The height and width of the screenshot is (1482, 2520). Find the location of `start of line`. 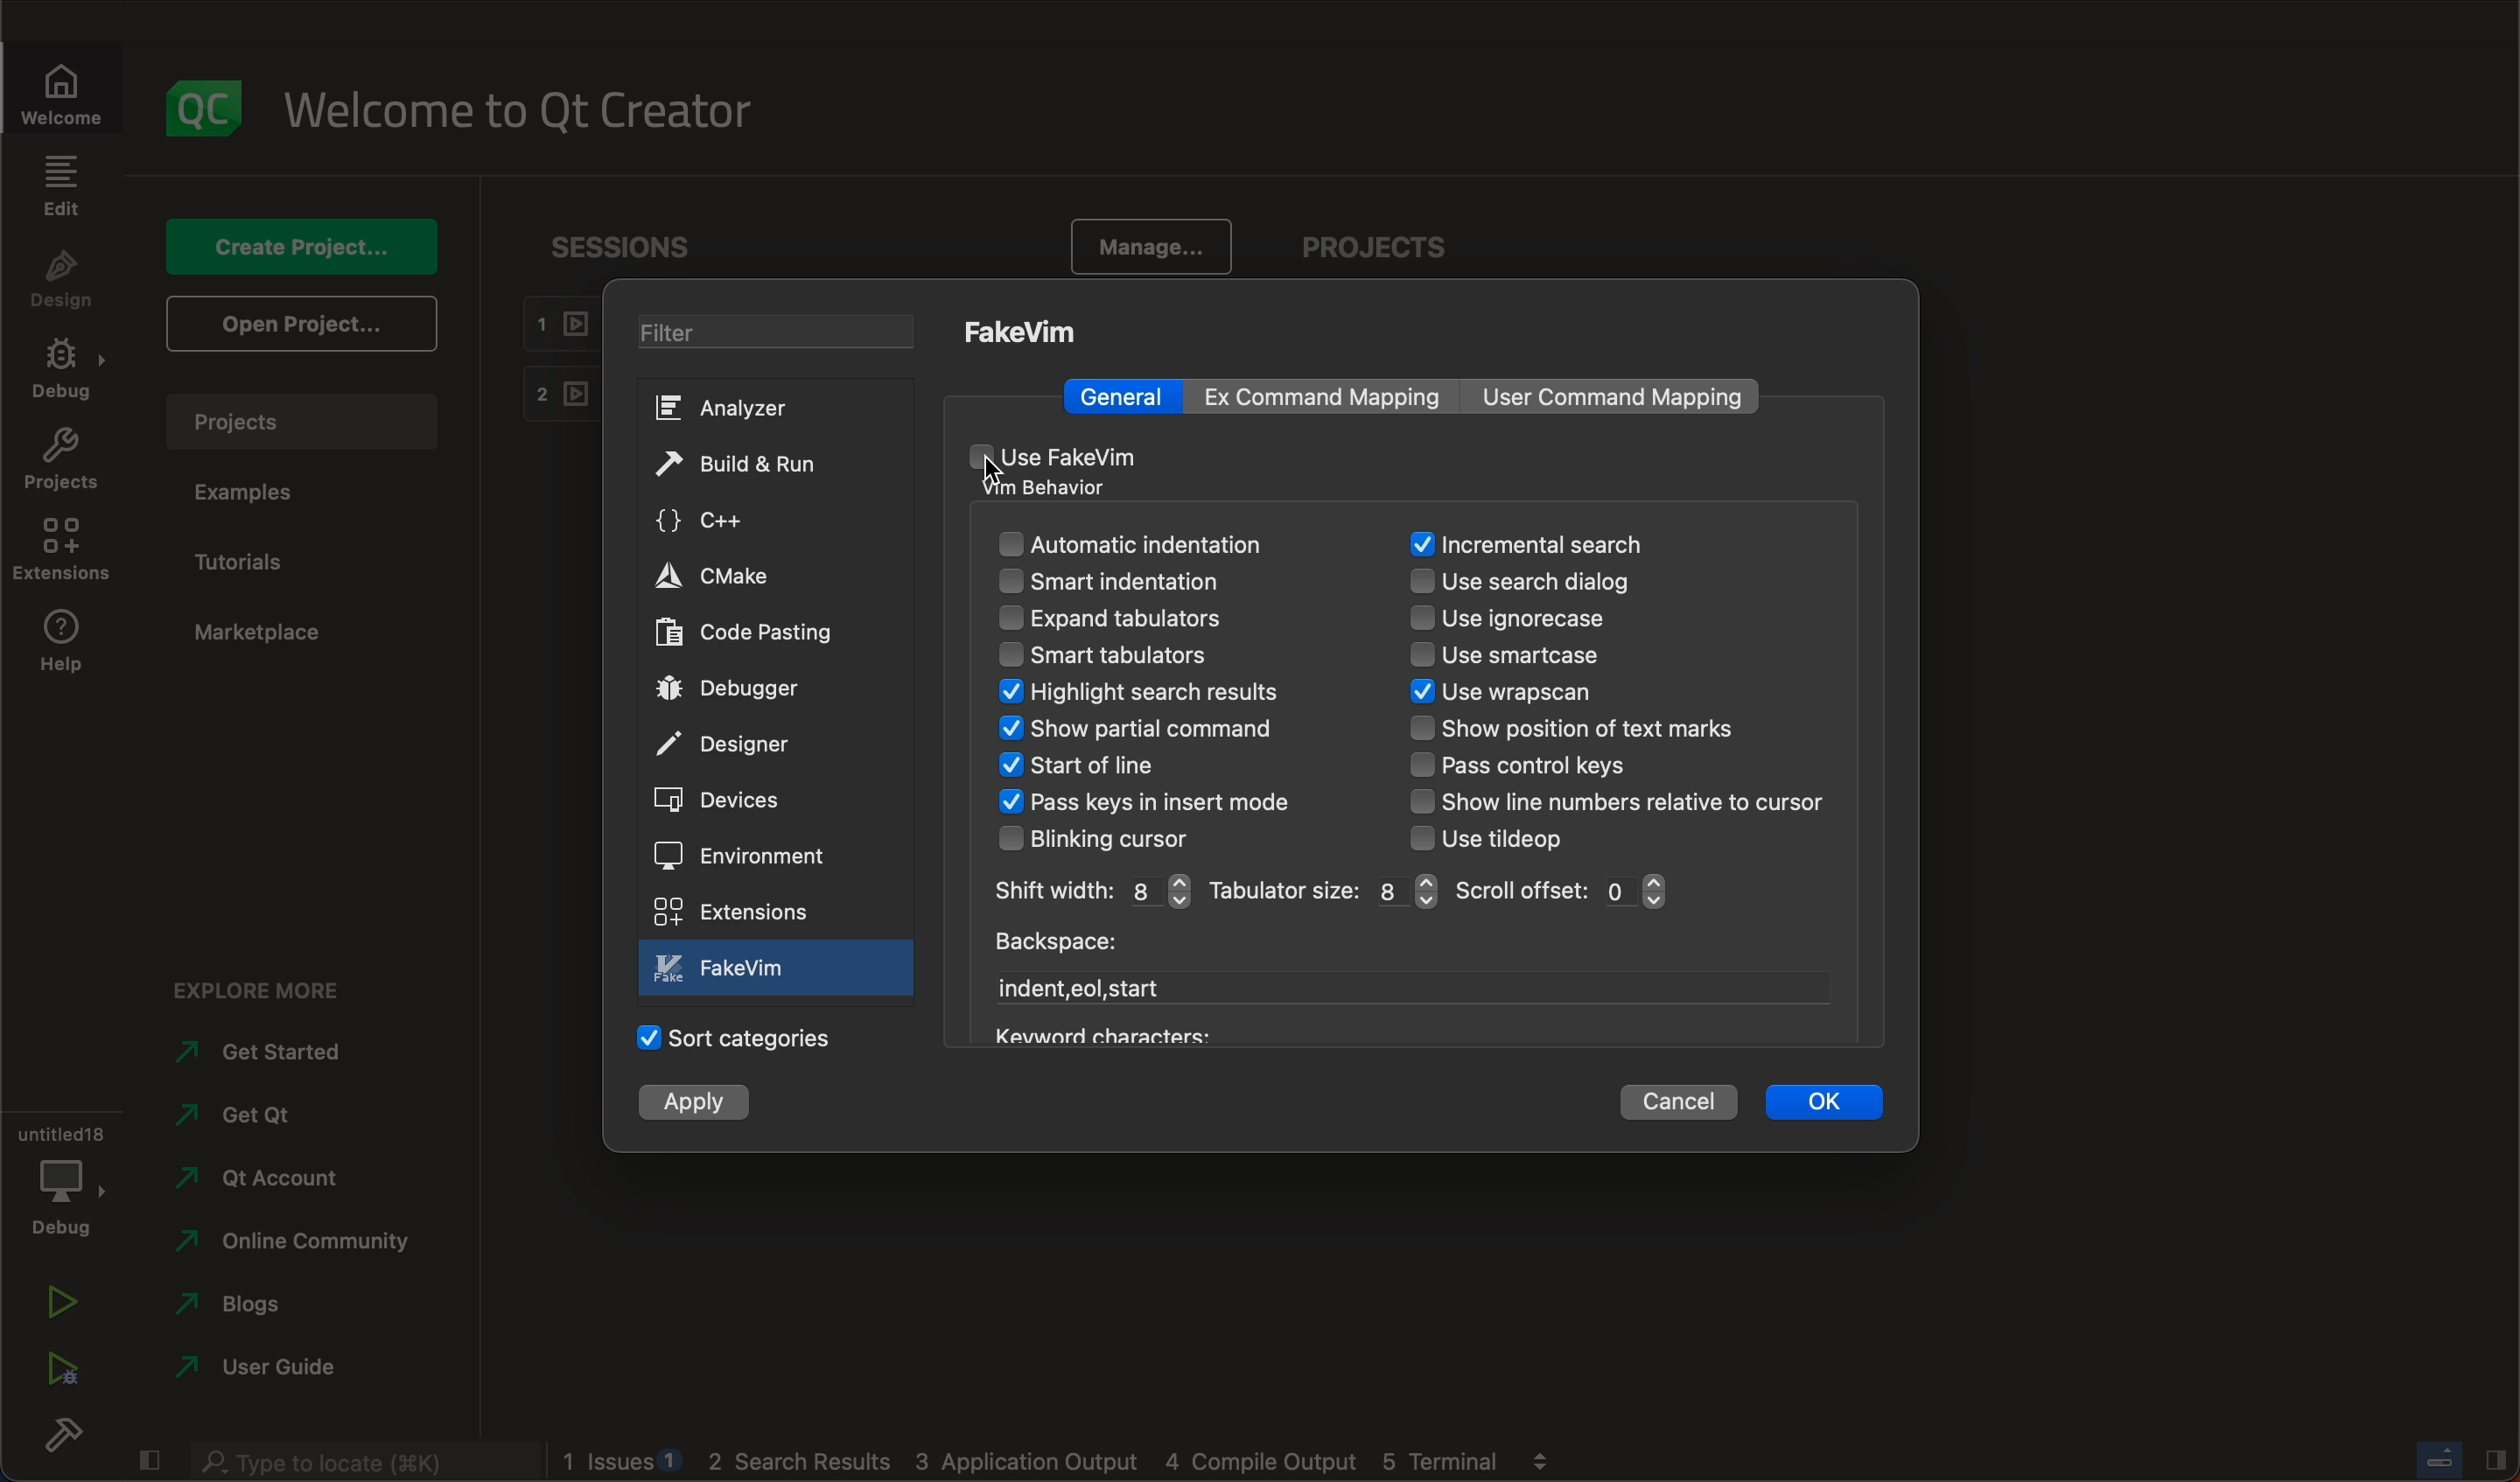

start of line is located at coordinates (1089, 766).